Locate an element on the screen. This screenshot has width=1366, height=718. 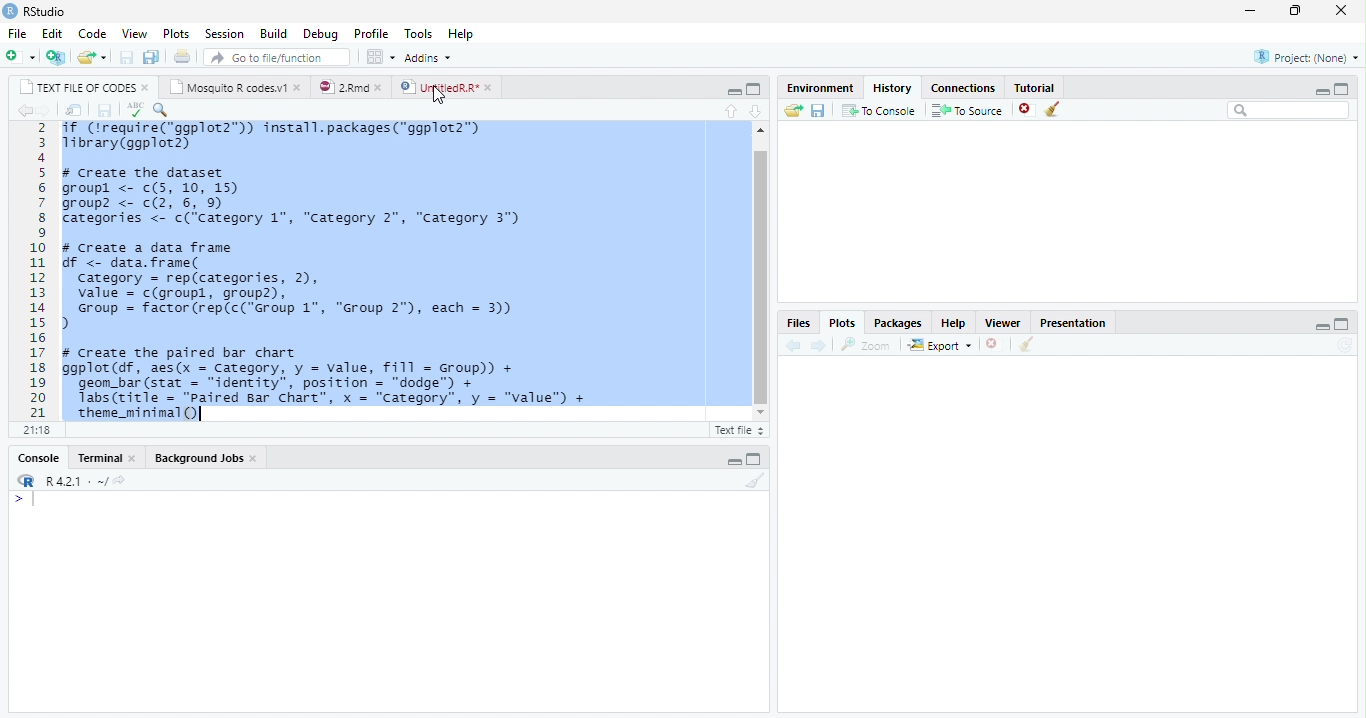
mosquito R codes.v1 is located at coordinates (230, 87).